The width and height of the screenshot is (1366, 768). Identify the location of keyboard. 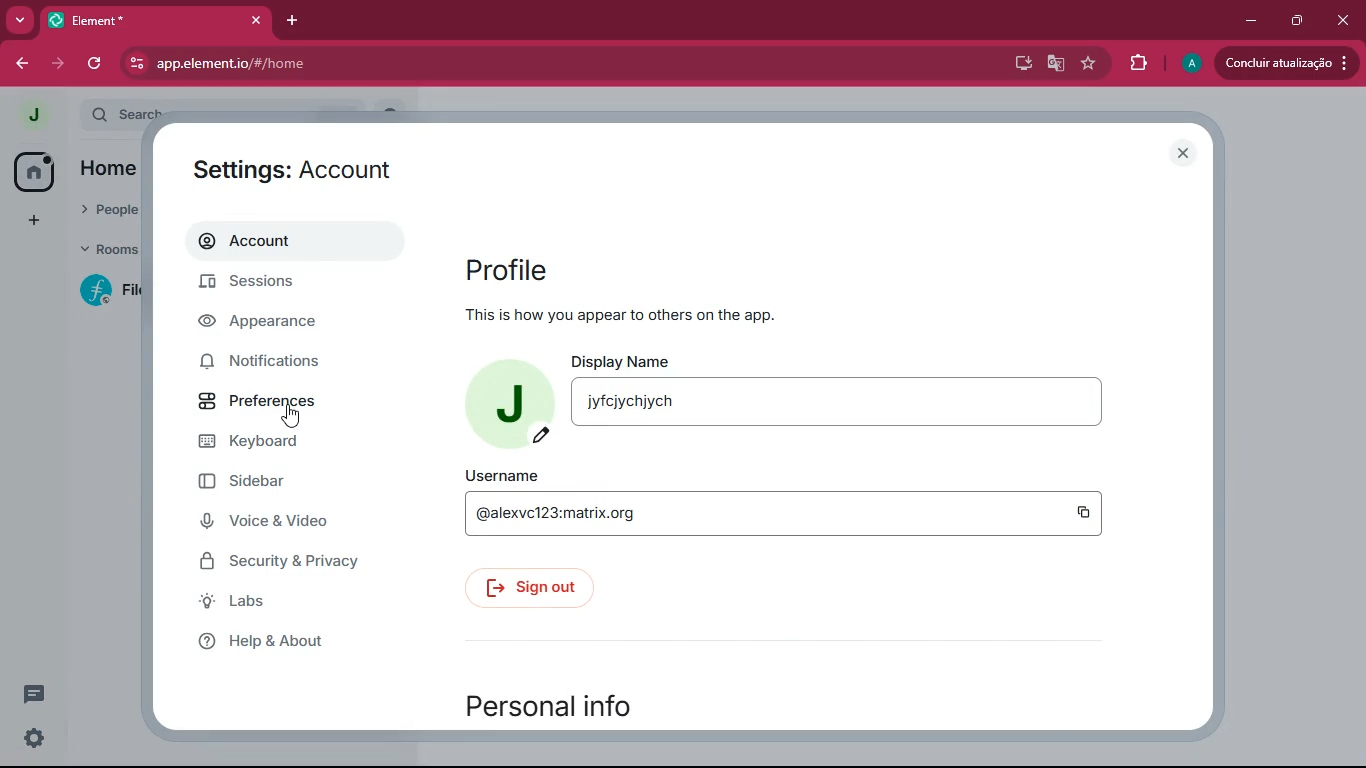
(278, 445).